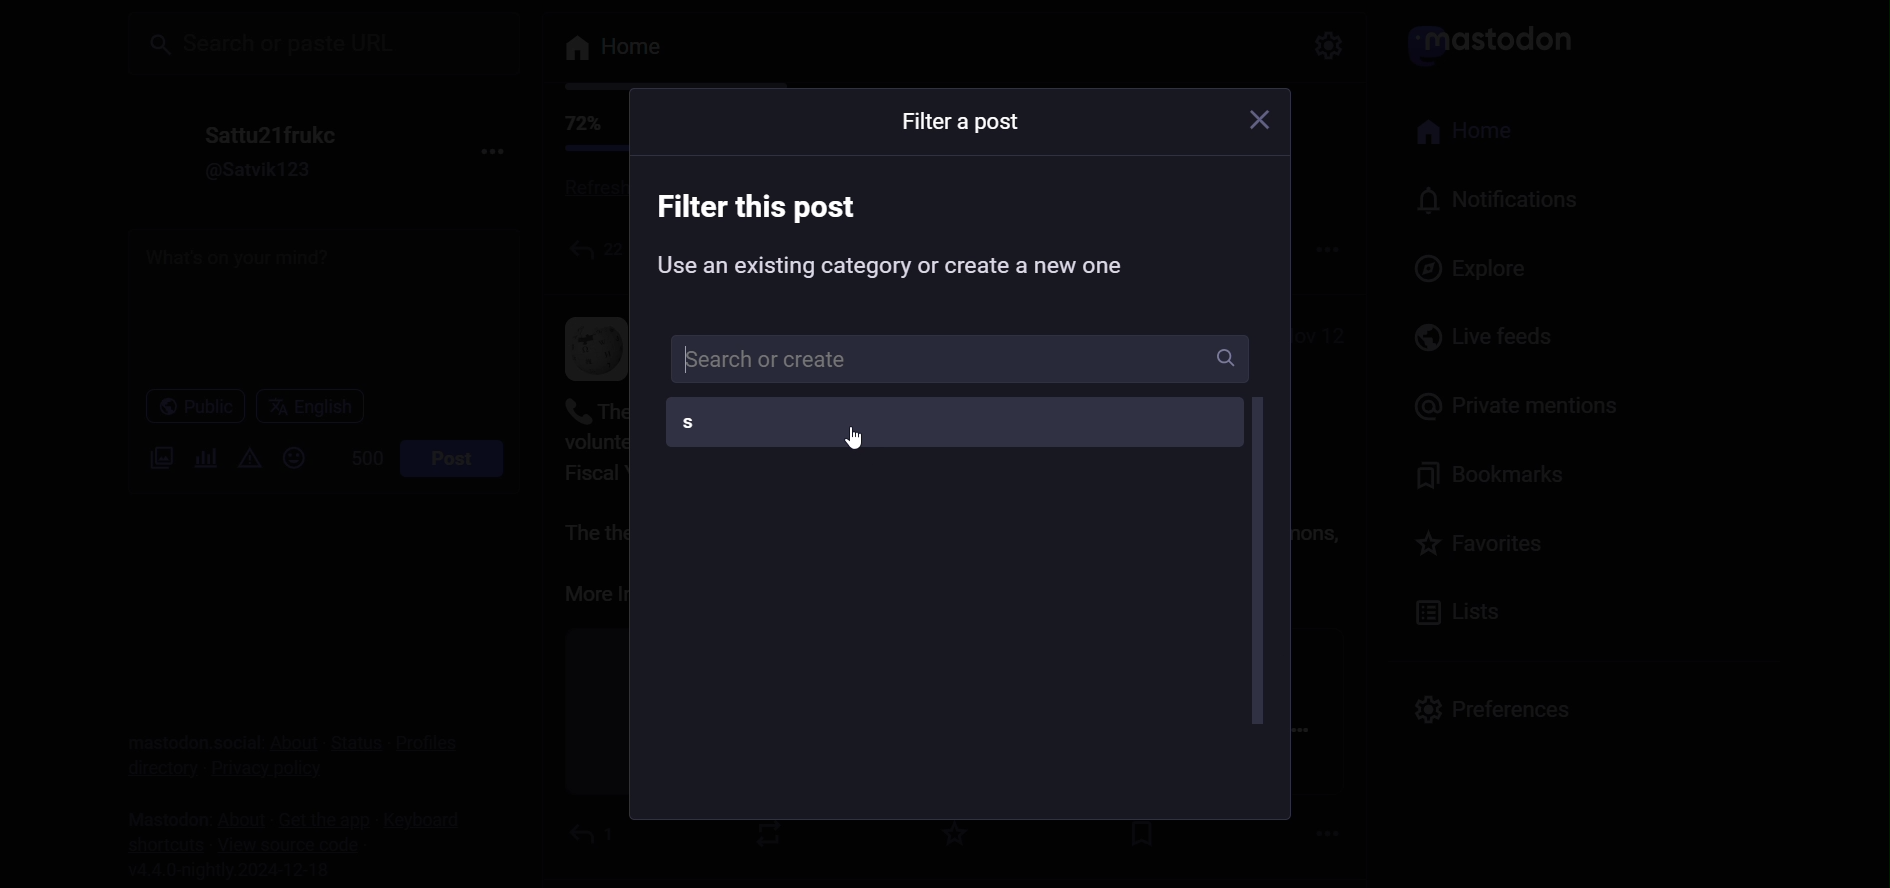  What do you see at coordinates (1478, 134) in the screenshot?
I see `home` at bounding box center [1478, 134].